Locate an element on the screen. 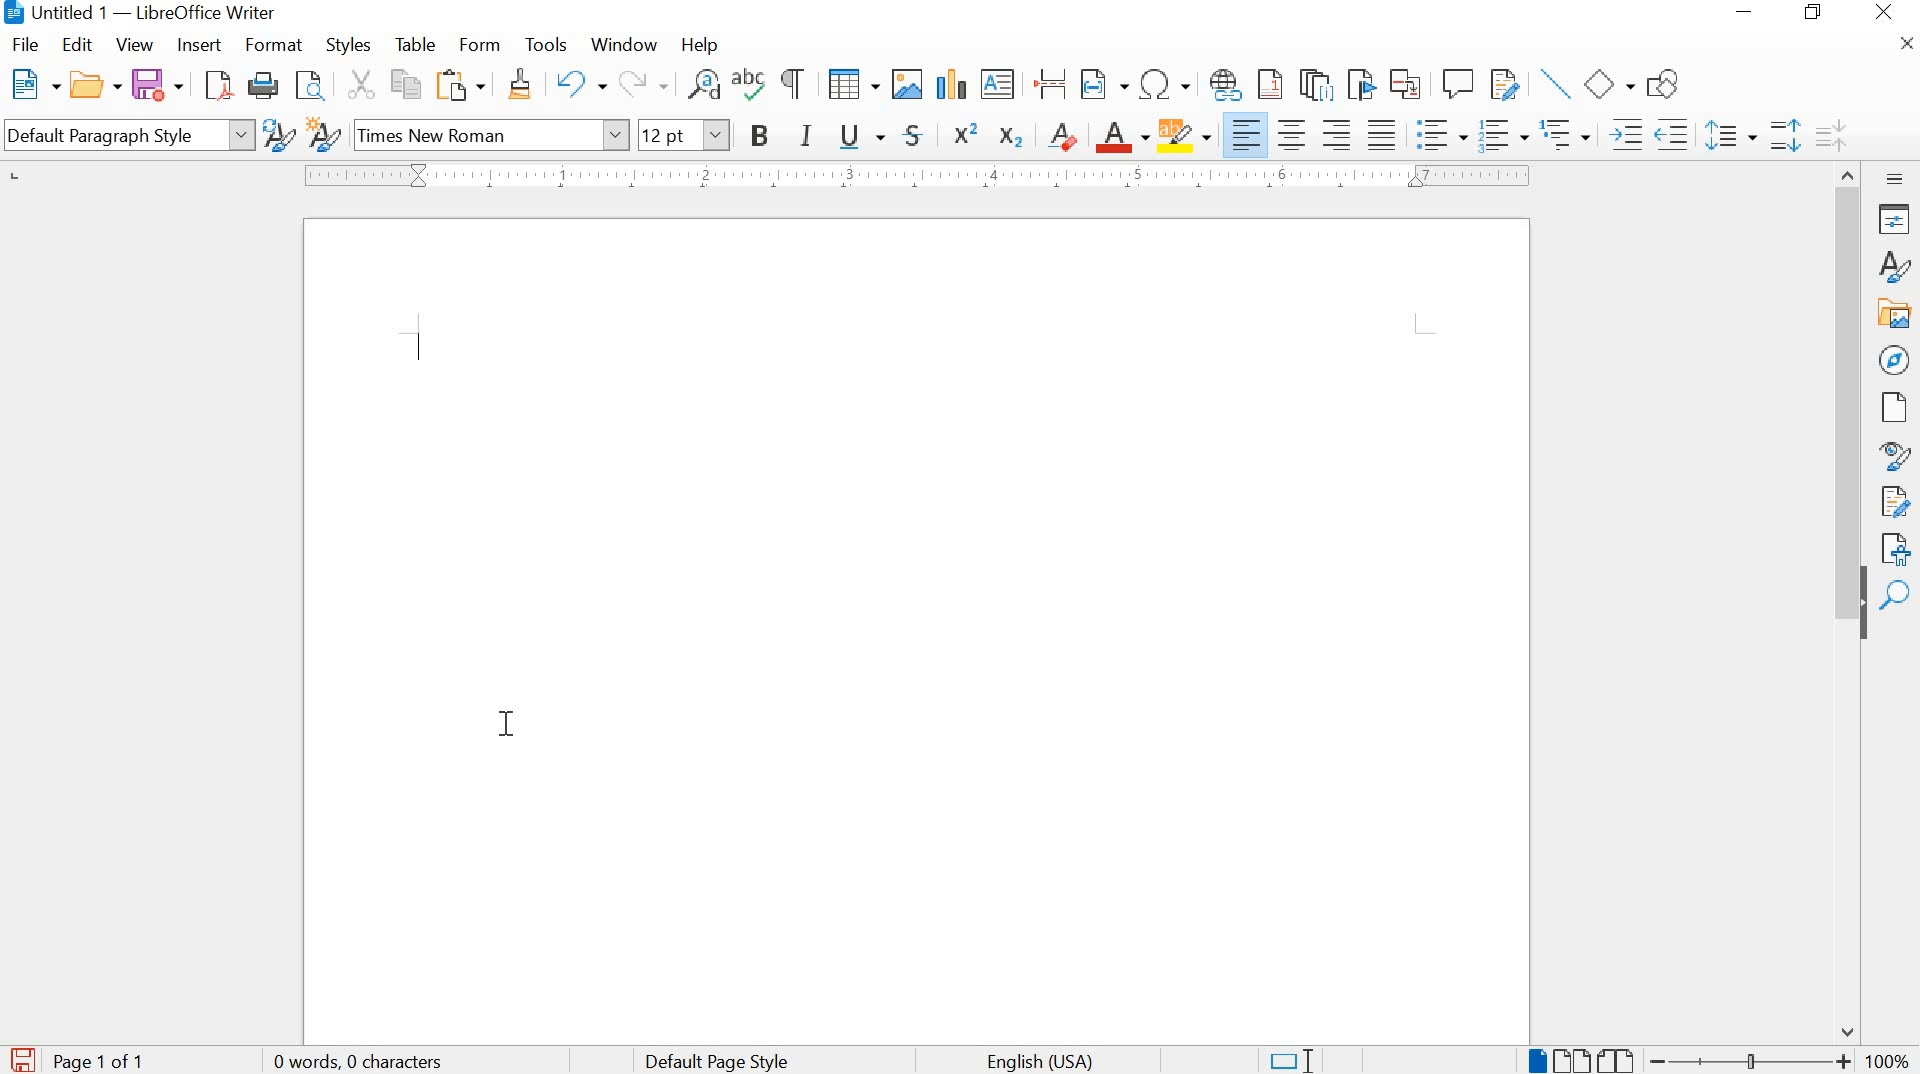 Image resolution: width=1920 pixels, height=1074 pixels. SAVE AS PDF is located at coordinates (218, 87).